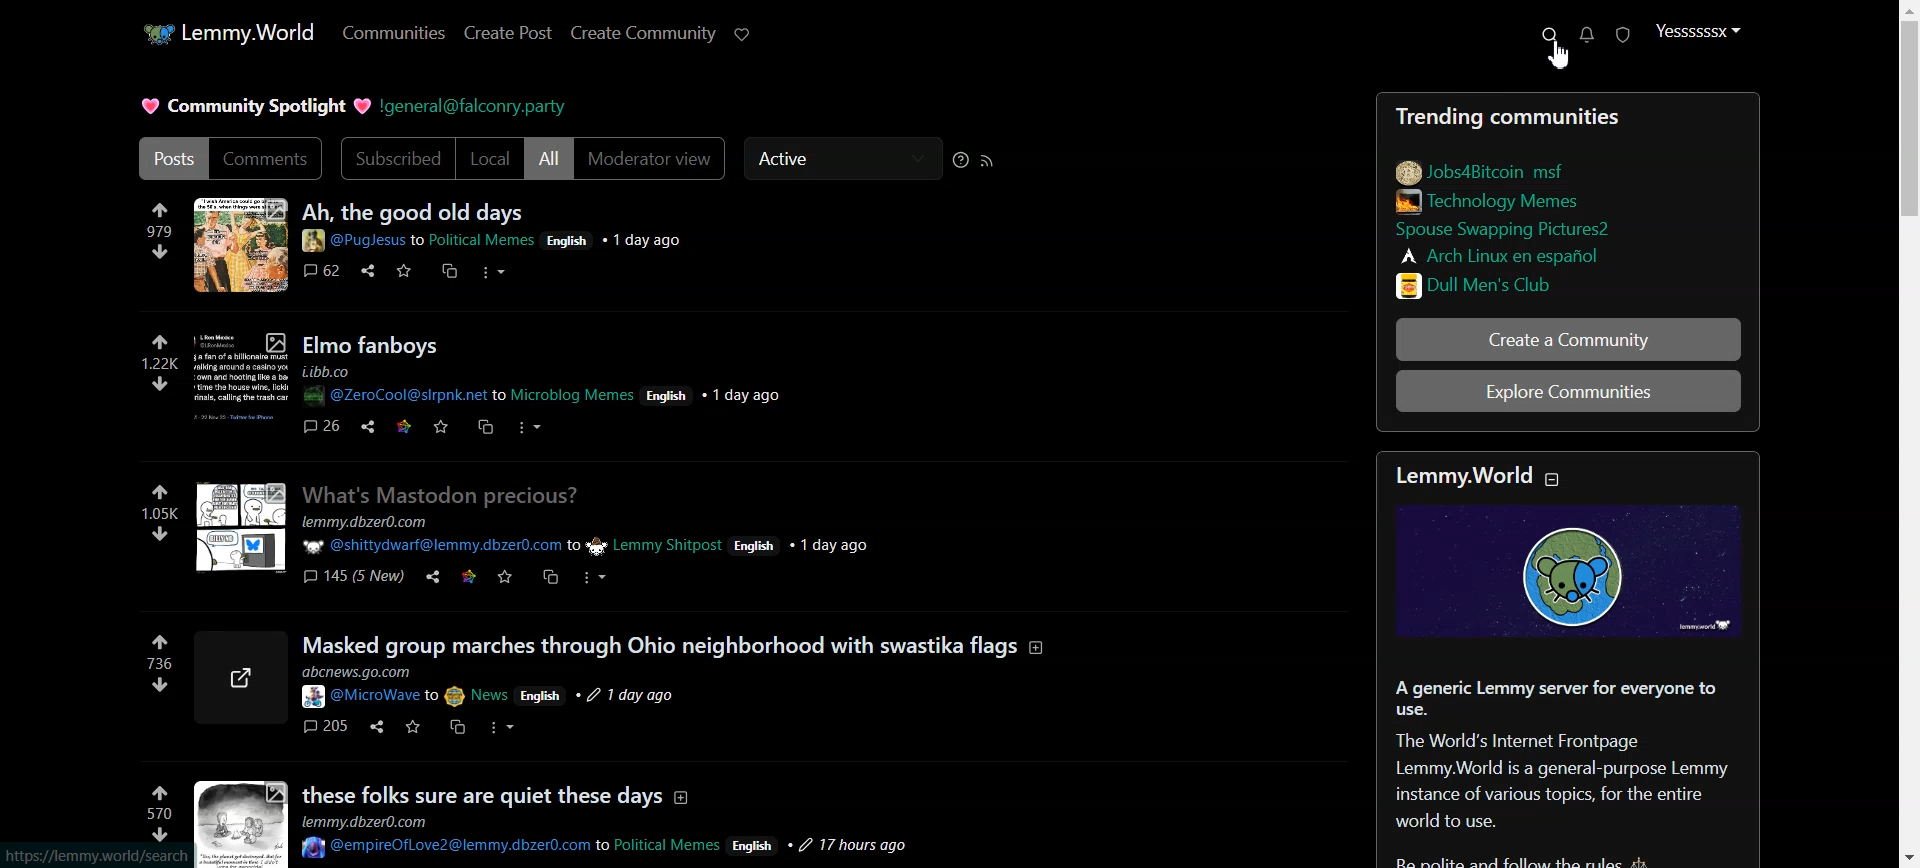  I want to click on , so click(158, 492).